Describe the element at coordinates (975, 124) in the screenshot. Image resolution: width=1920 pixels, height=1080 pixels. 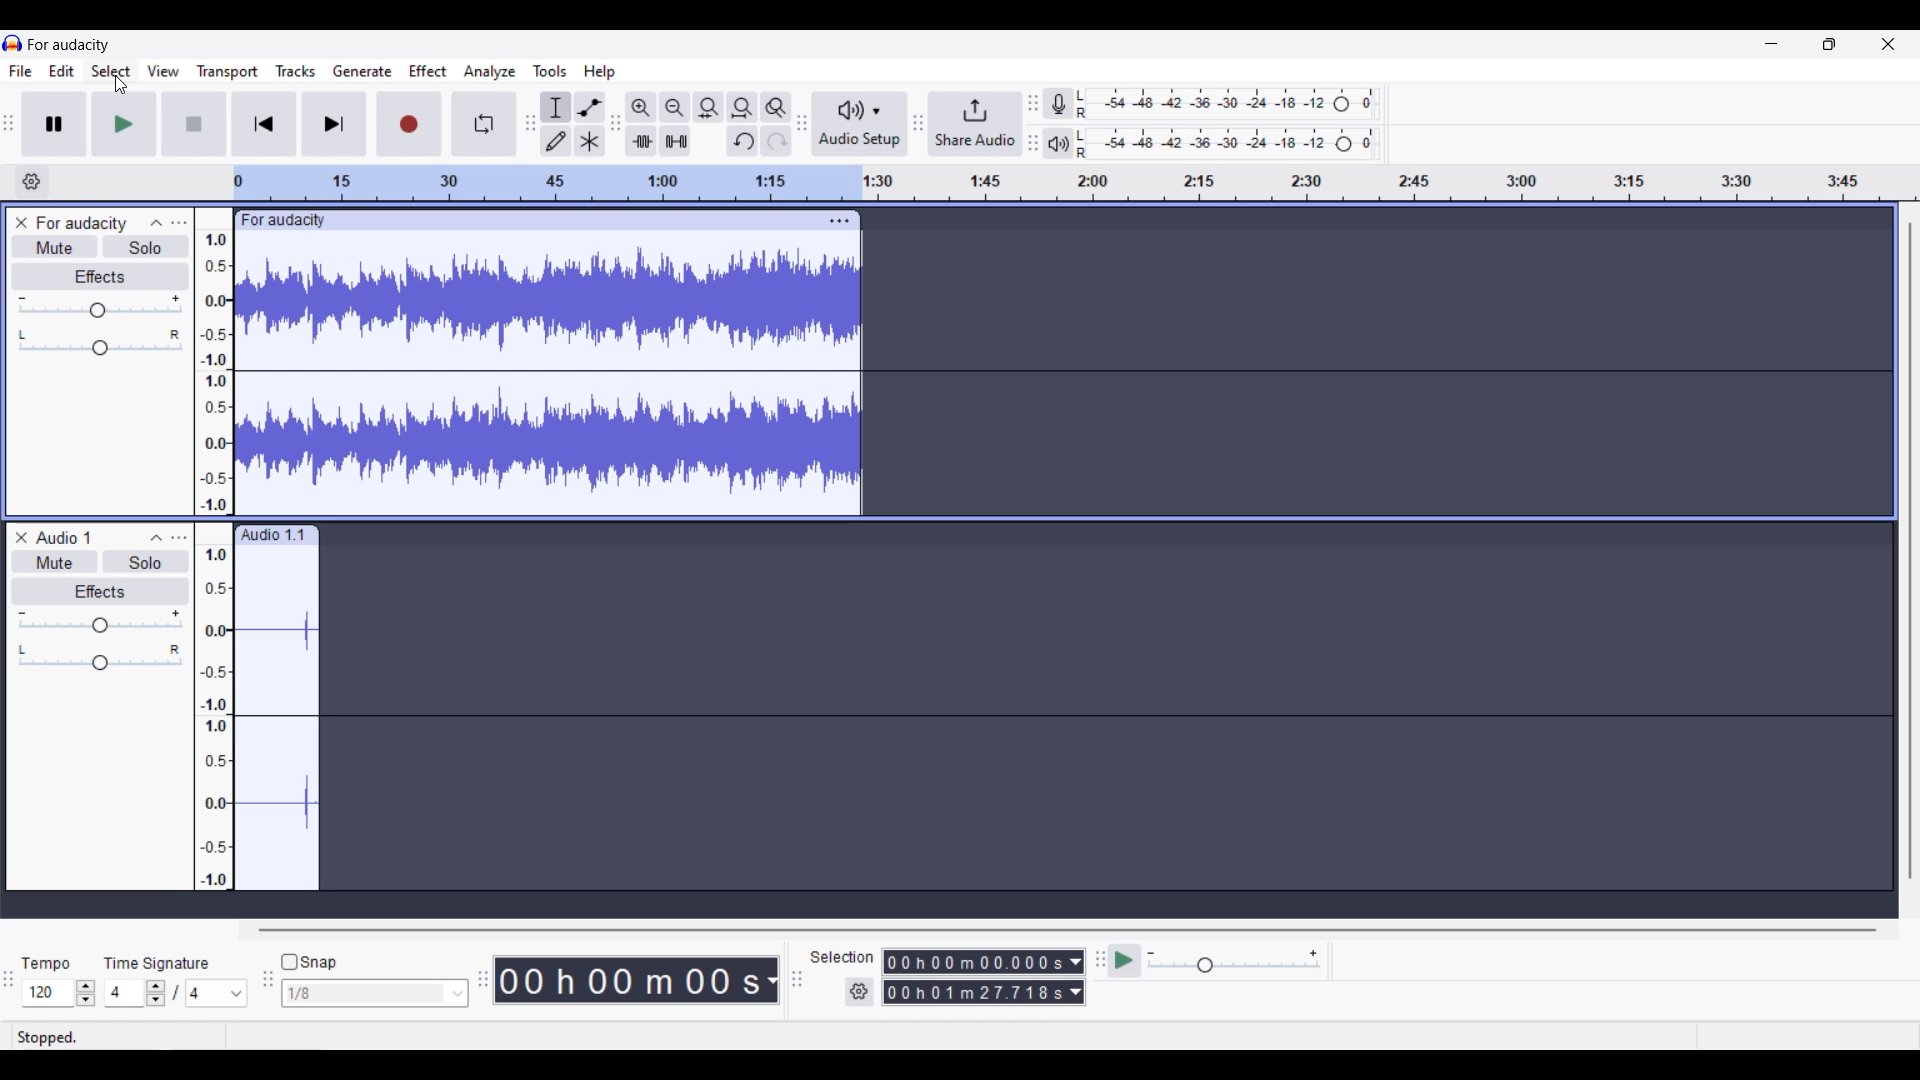
I see `Share audio` at that location.